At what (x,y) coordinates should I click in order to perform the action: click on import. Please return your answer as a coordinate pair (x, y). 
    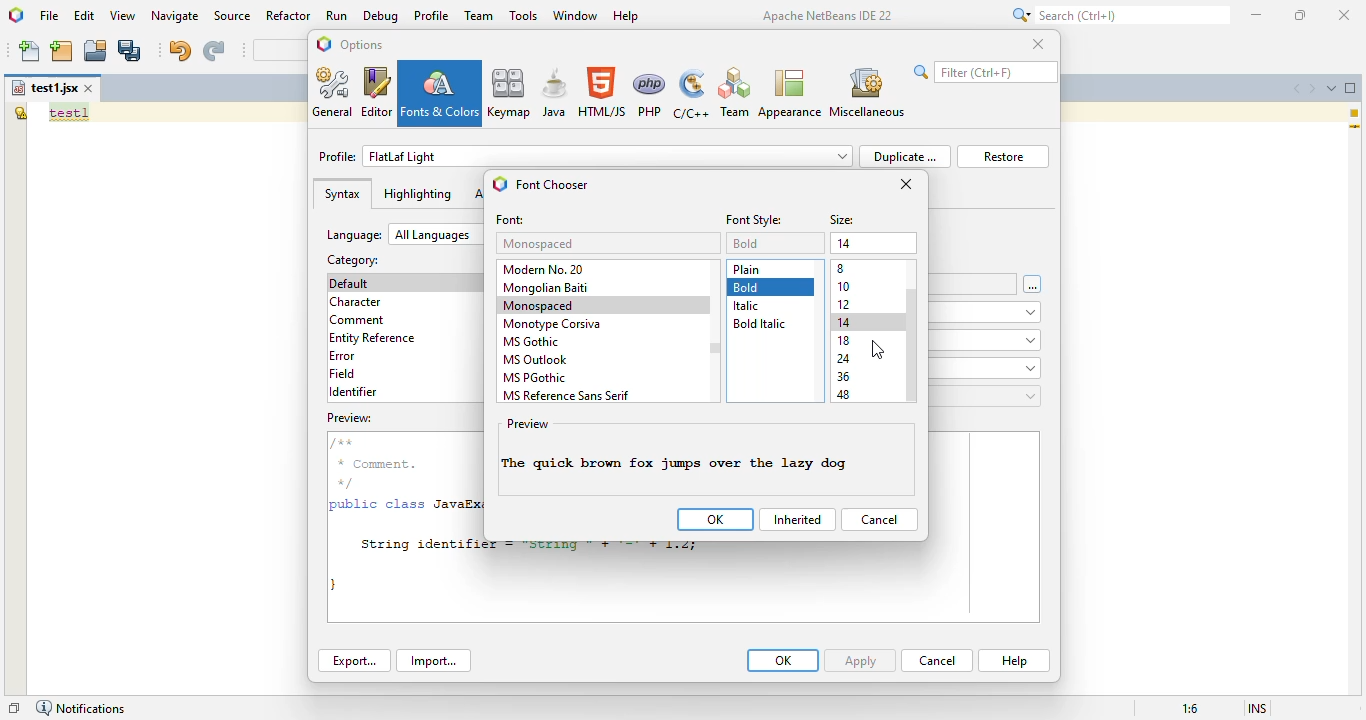
    Looking at the image, I should click on (435, 661).